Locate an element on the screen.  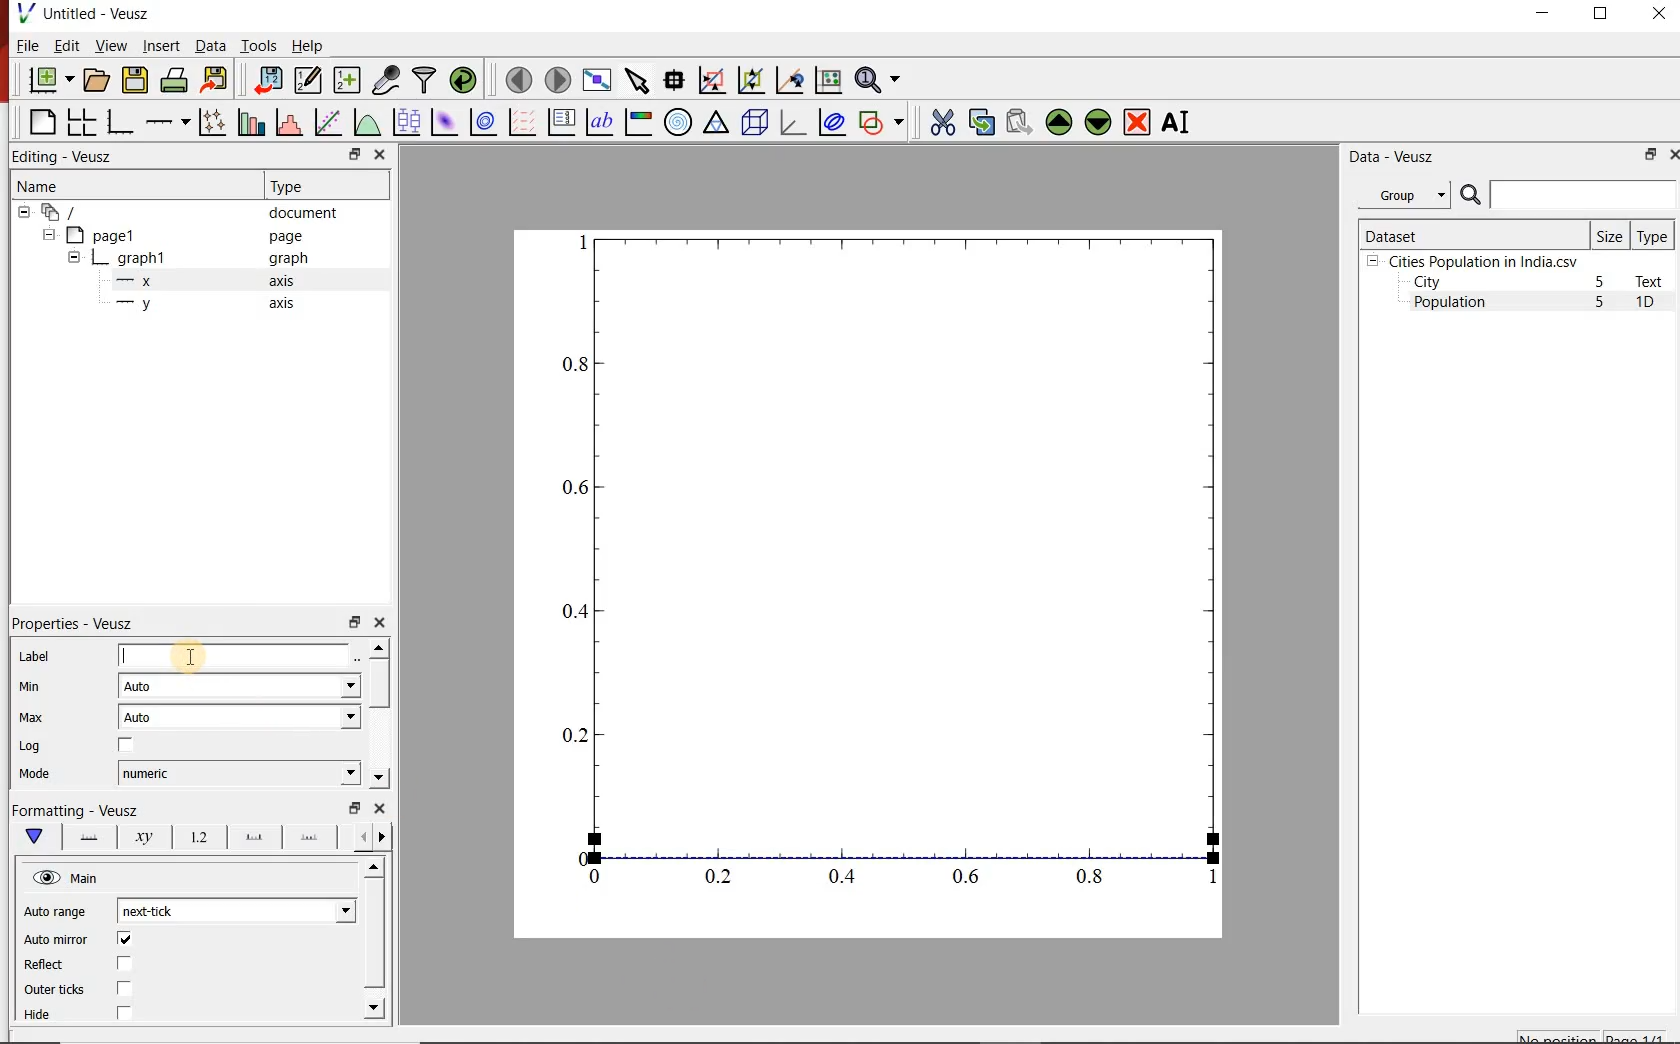
move to the previous page is located at coordinates (516, 78).